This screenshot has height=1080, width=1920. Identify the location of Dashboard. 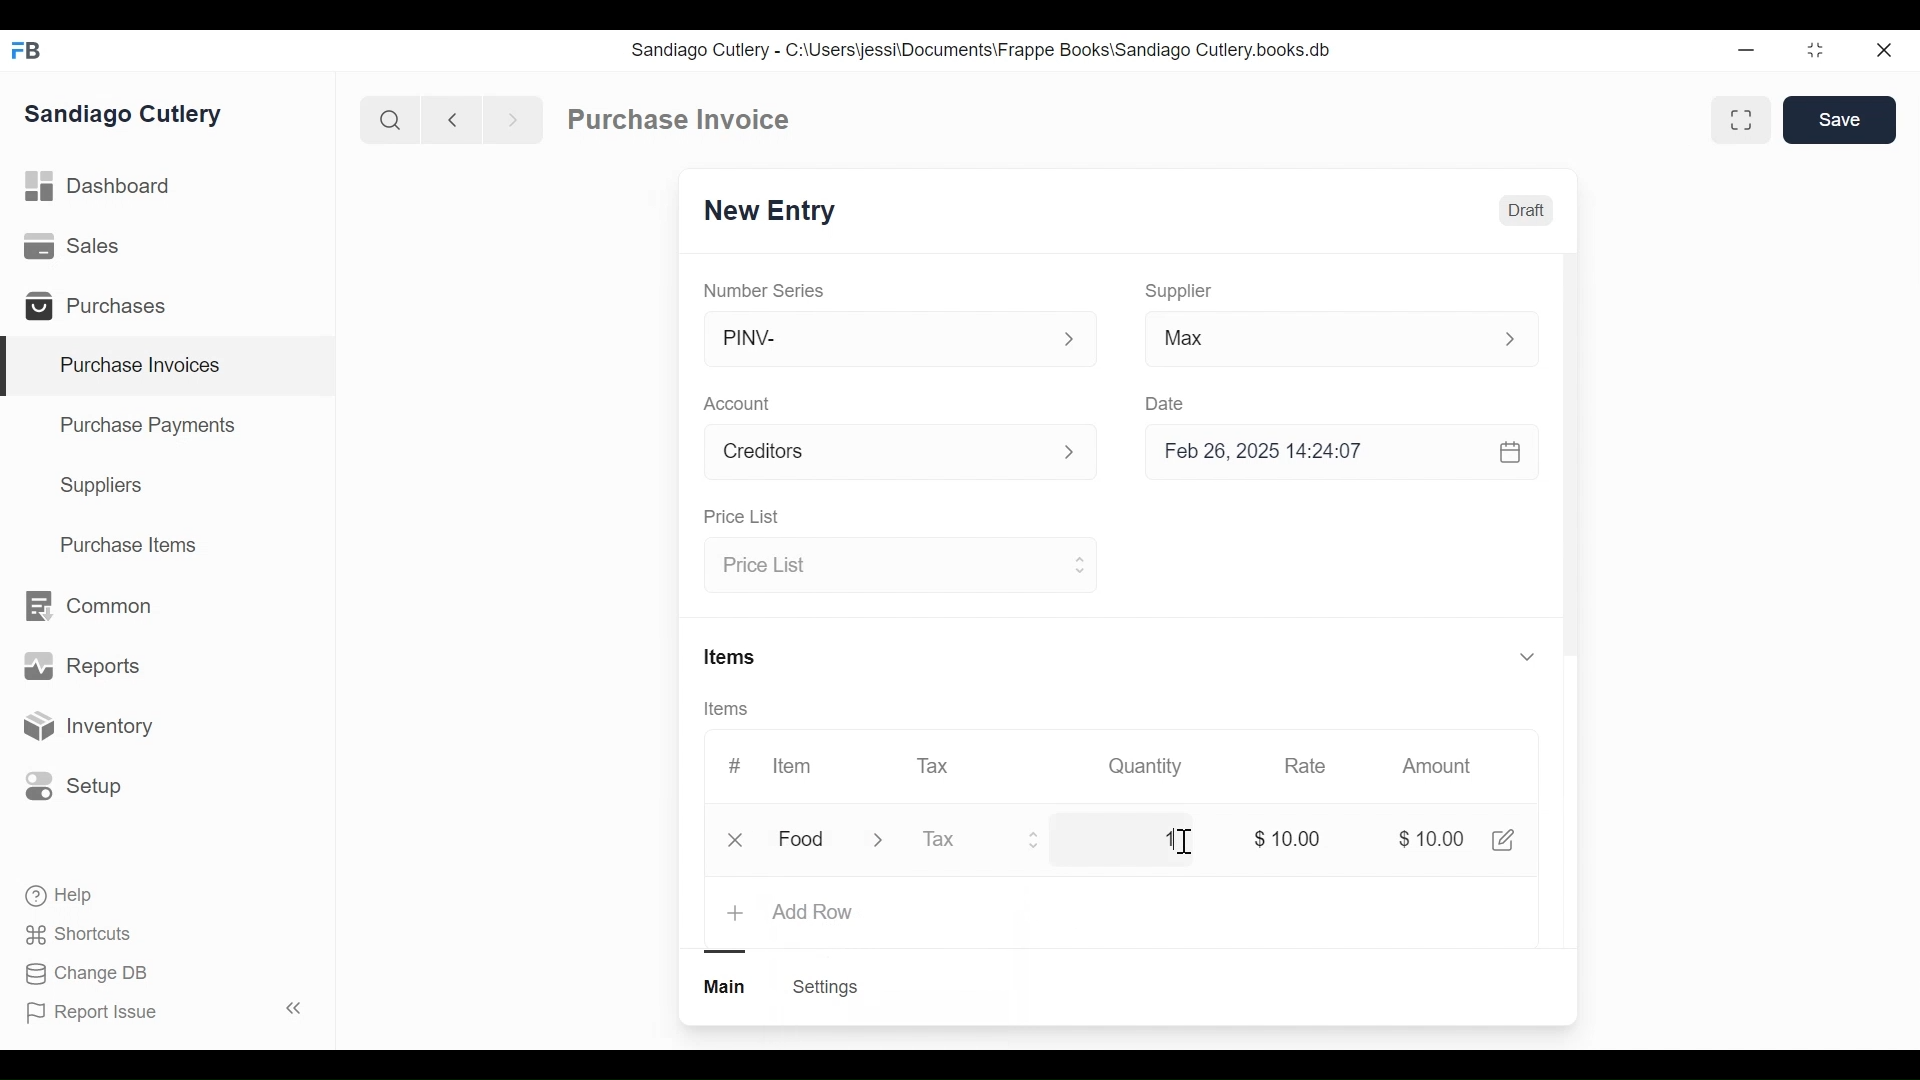
(100, 187).